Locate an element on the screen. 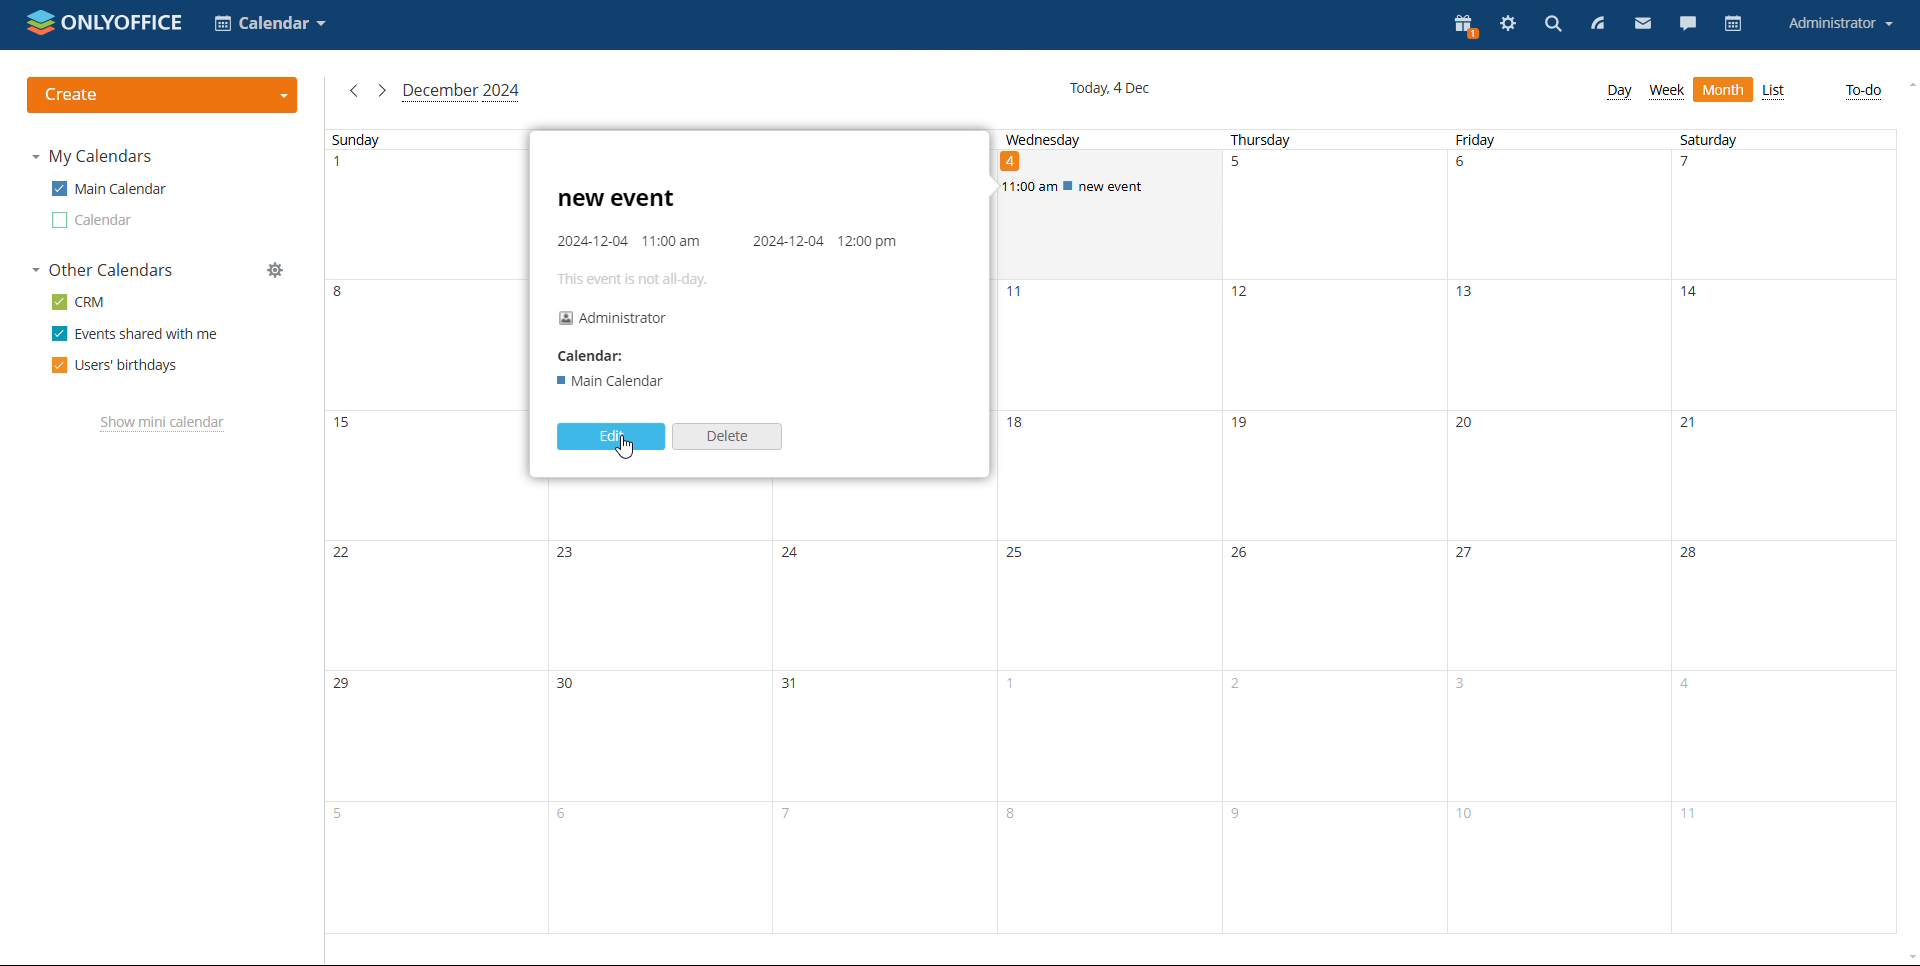 This screenshot has height=966, width=1920. search is located at coordinates (1552, 26).